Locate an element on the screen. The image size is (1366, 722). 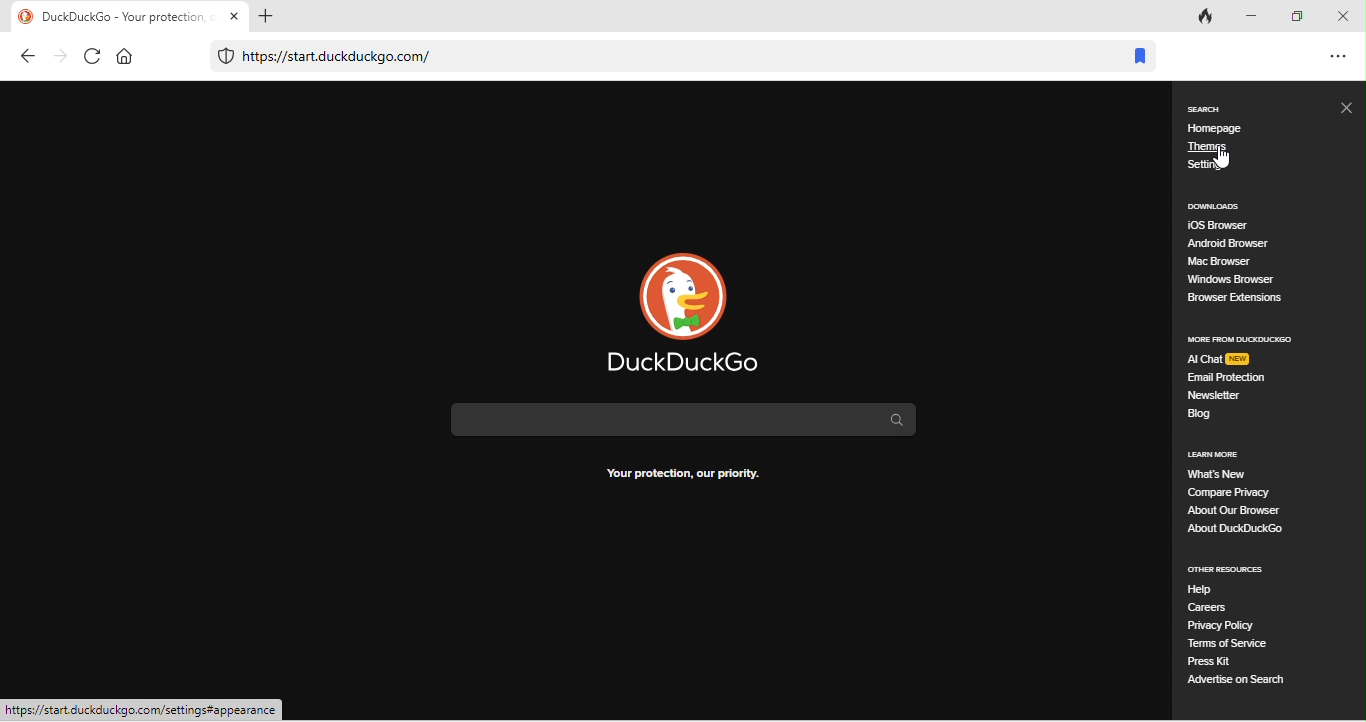
email protection is located at coordinates (1229, 377).